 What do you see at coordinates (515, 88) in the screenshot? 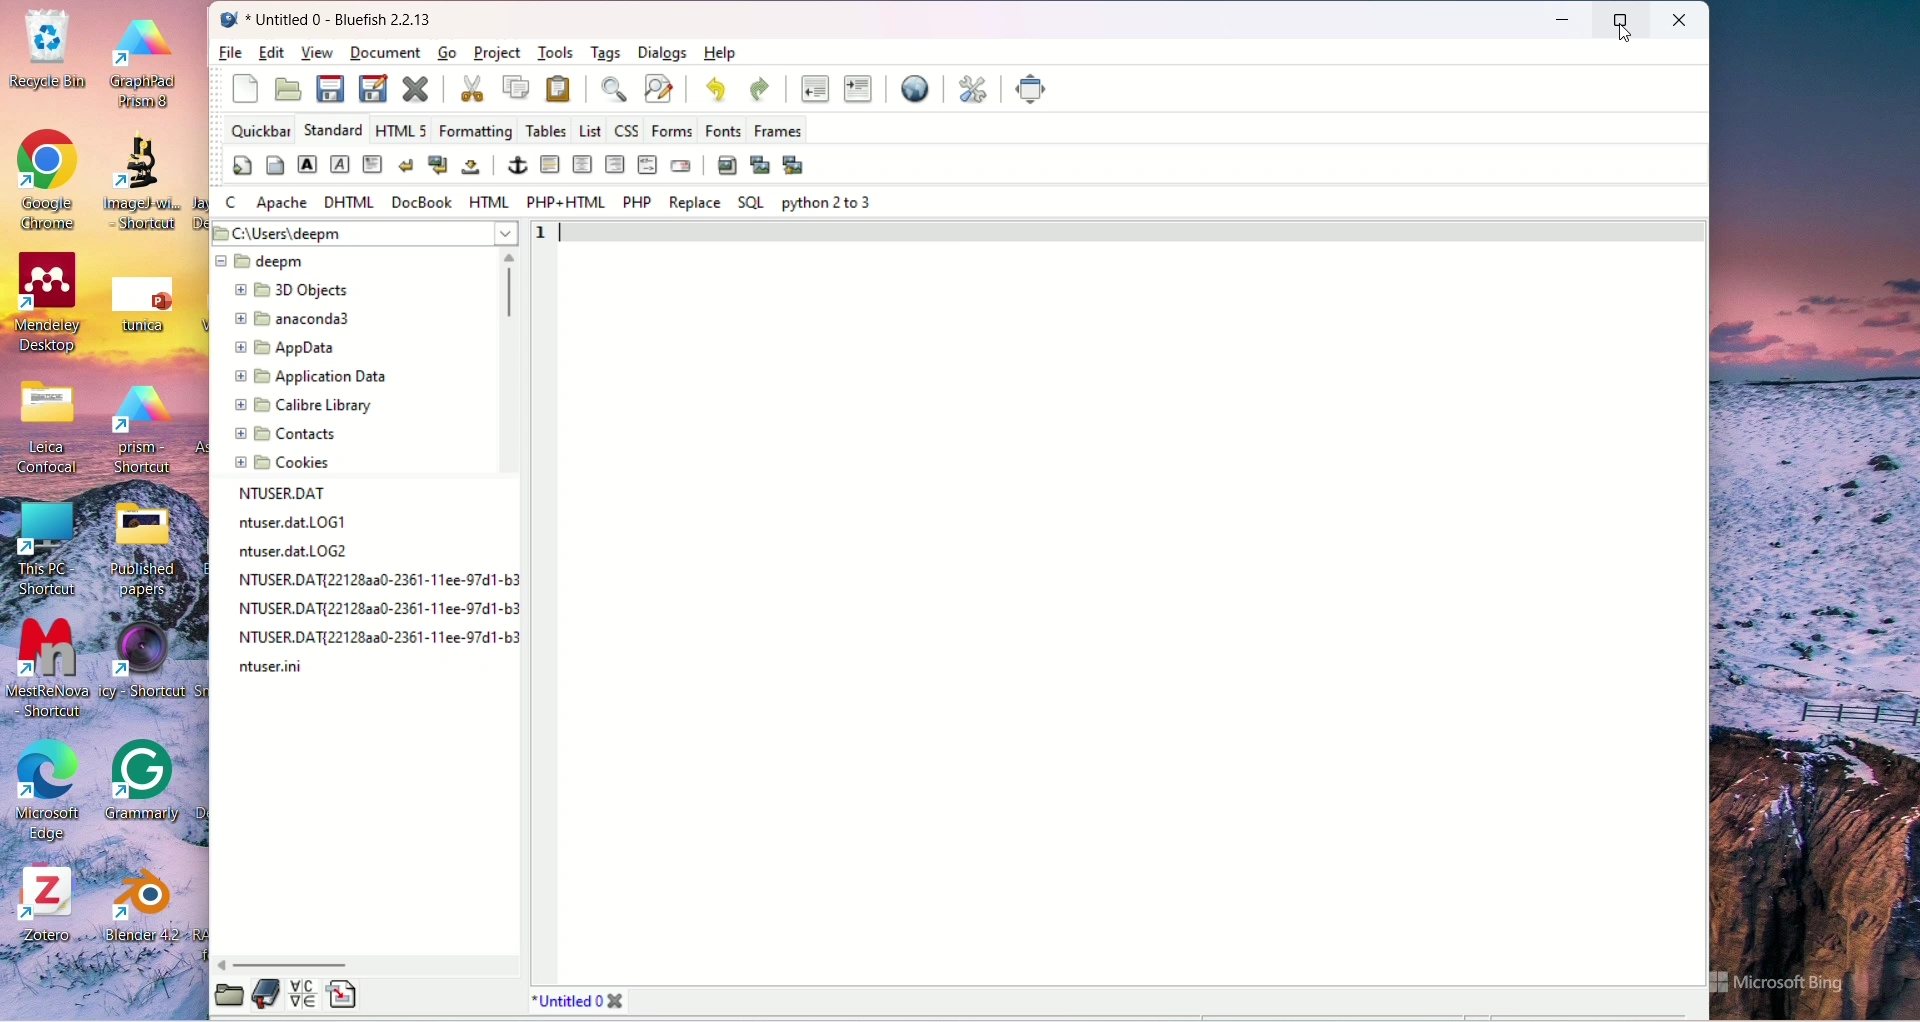
I see `copy` at bounding box center [515, 88].